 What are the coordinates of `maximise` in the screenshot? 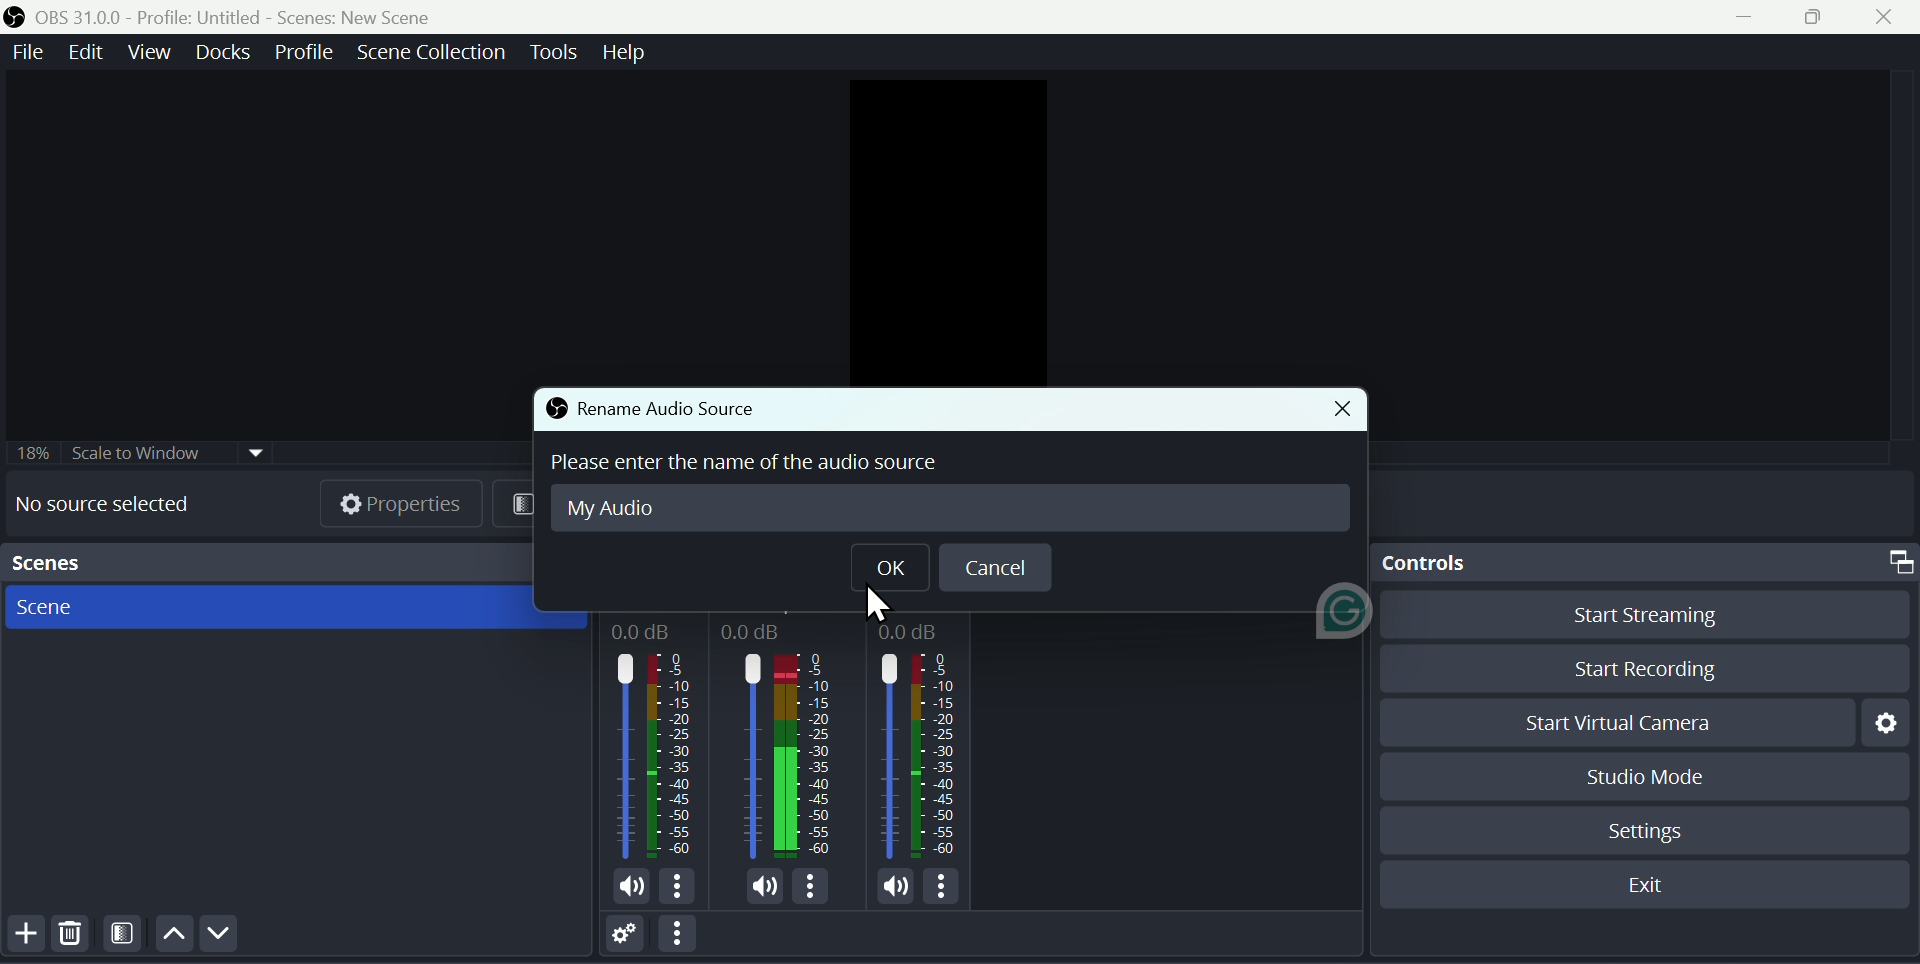 It's located at (1816, 19).